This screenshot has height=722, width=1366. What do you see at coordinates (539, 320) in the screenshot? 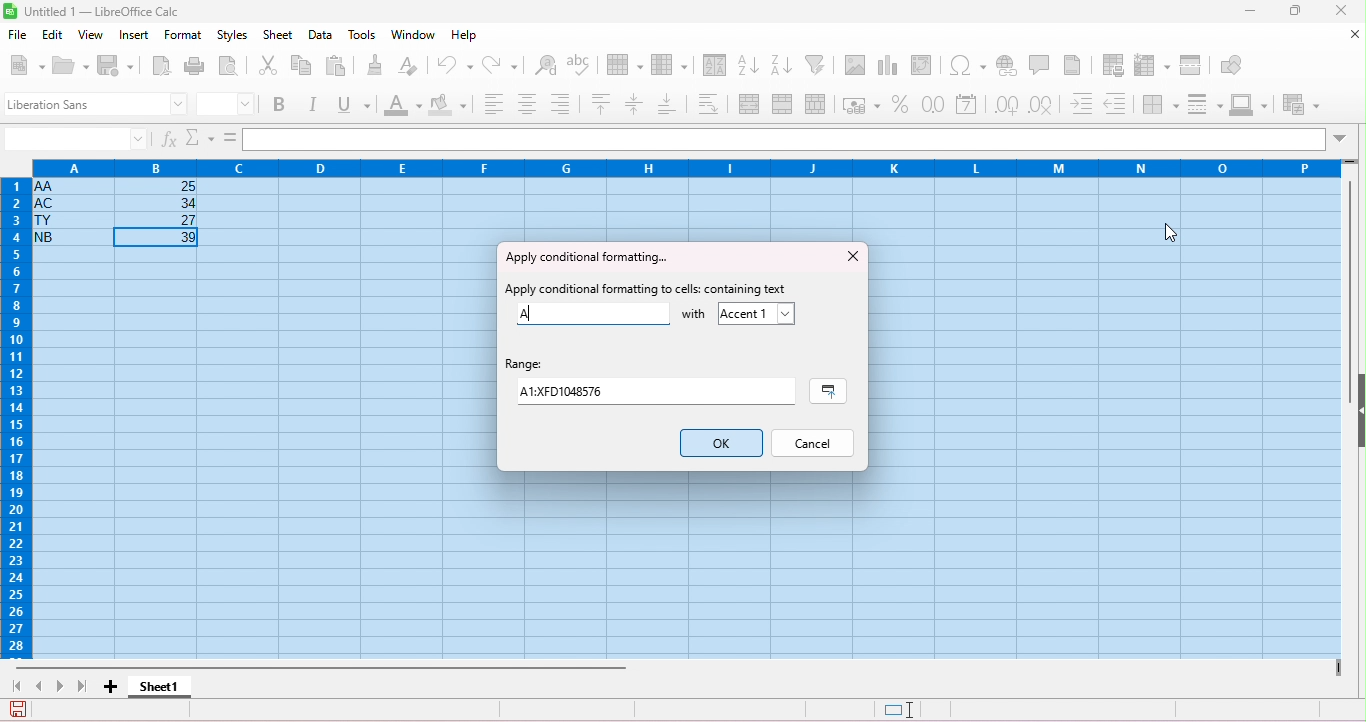
I see `typing cursor` at bounding box center [539, 320].